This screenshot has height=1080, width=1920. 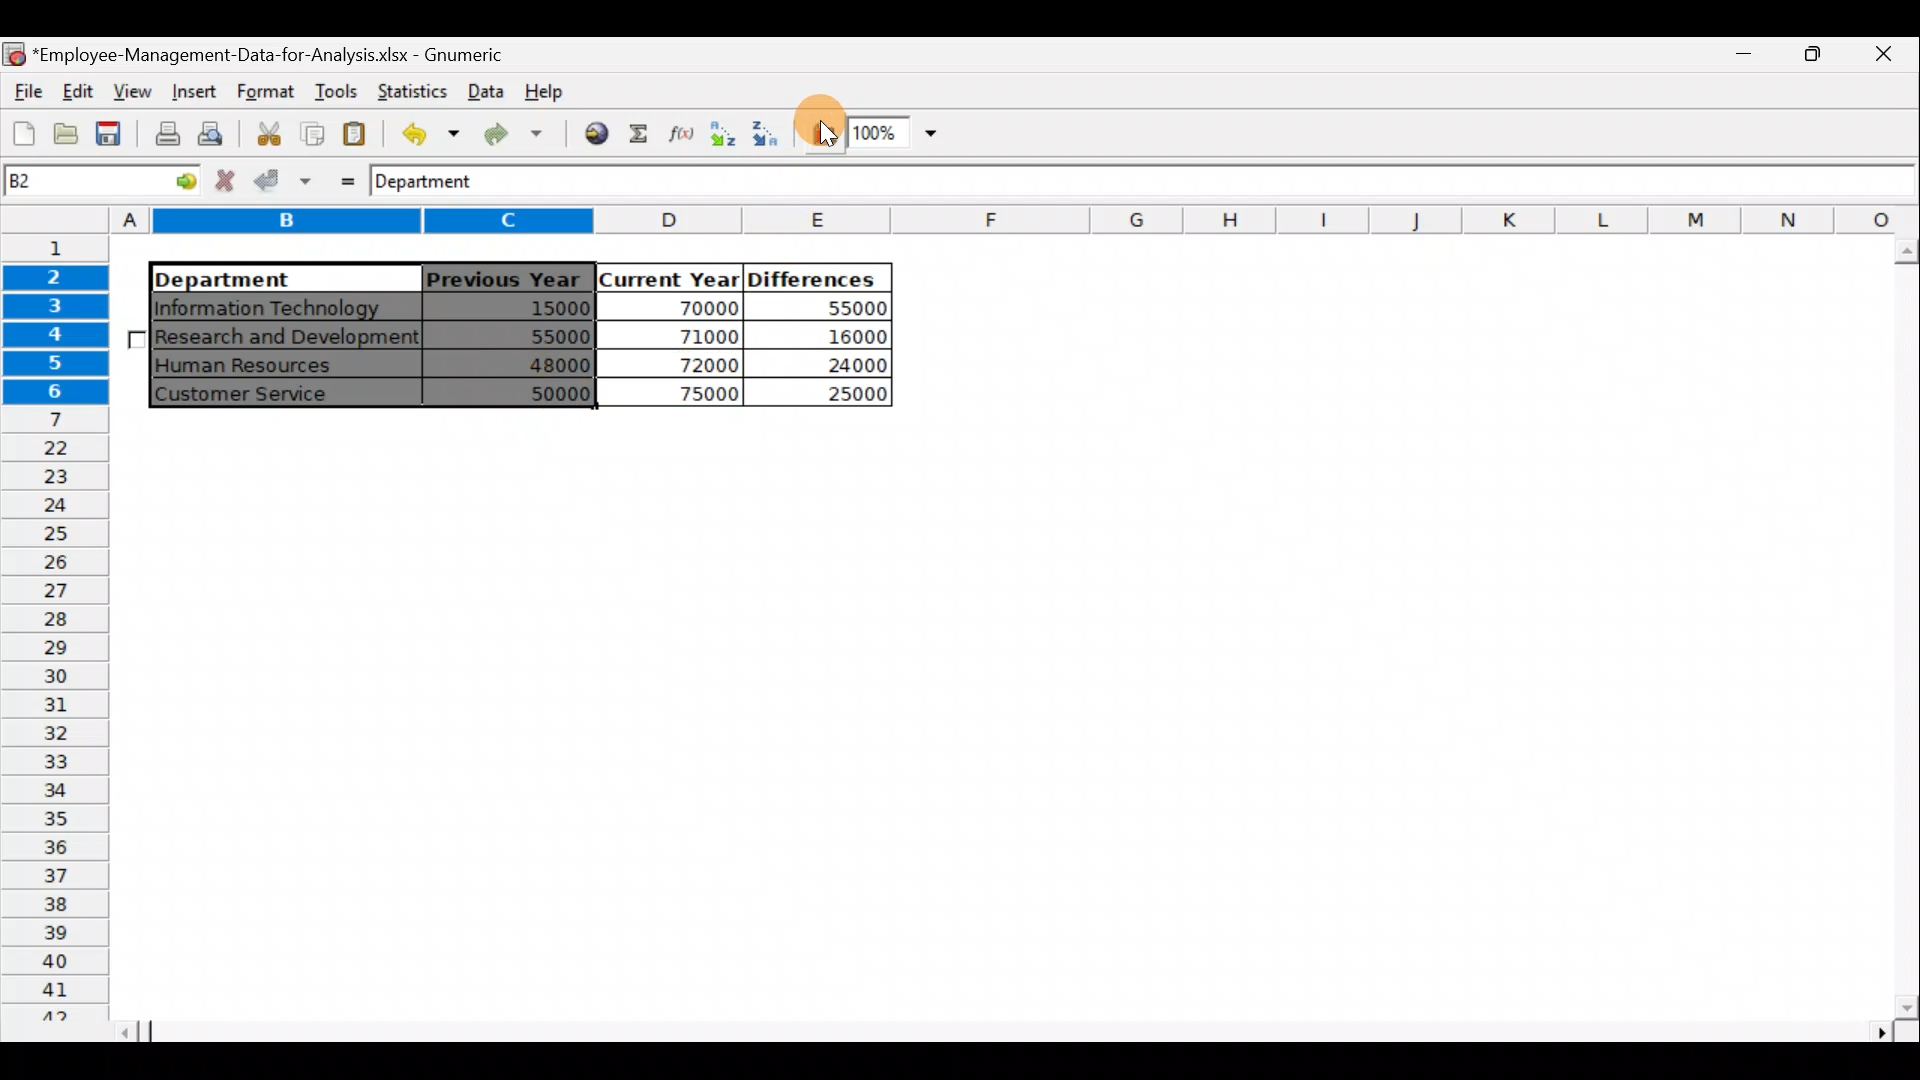 What do you see at coordinates (526, 366) in the screenshot?
I see `48000` at bounding box center [526, 366].